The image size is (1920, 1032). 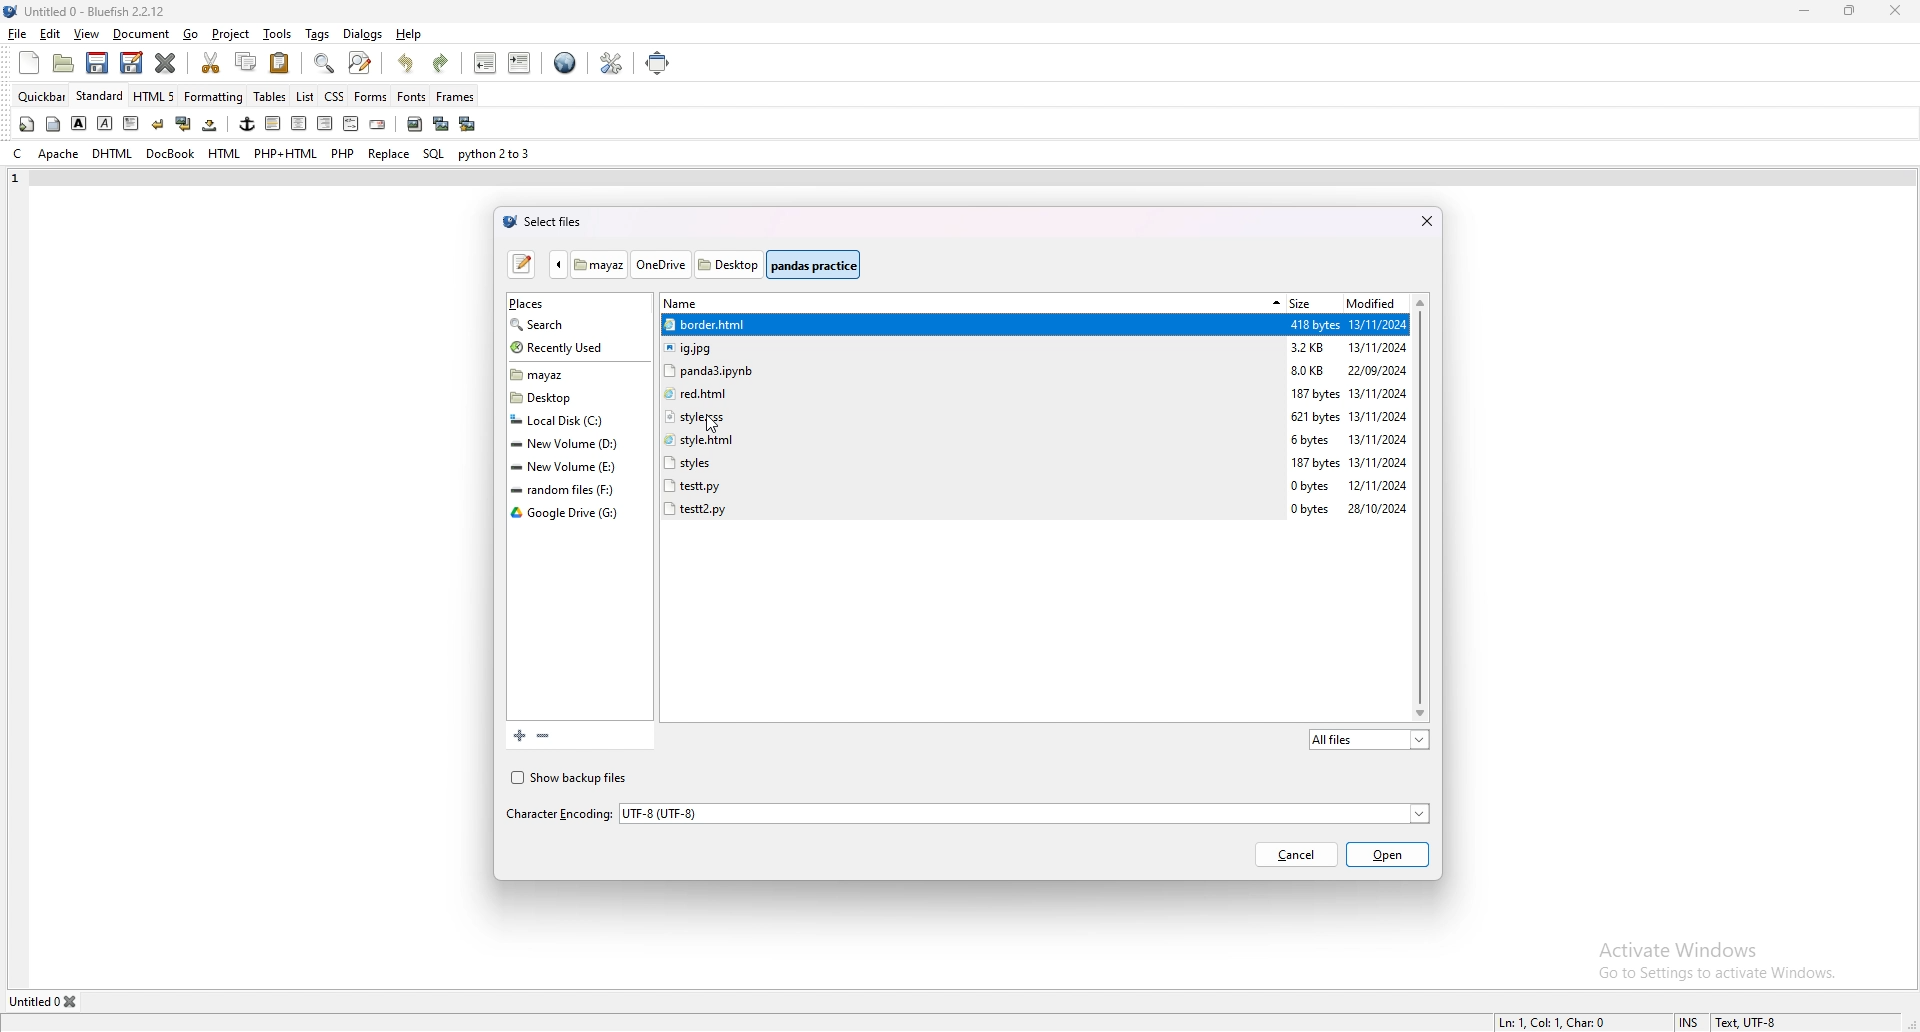 What do you see at coordinates (1379, 487) in the screenshot?
I see `12/11/2024` at bounding box center [1379, 487].